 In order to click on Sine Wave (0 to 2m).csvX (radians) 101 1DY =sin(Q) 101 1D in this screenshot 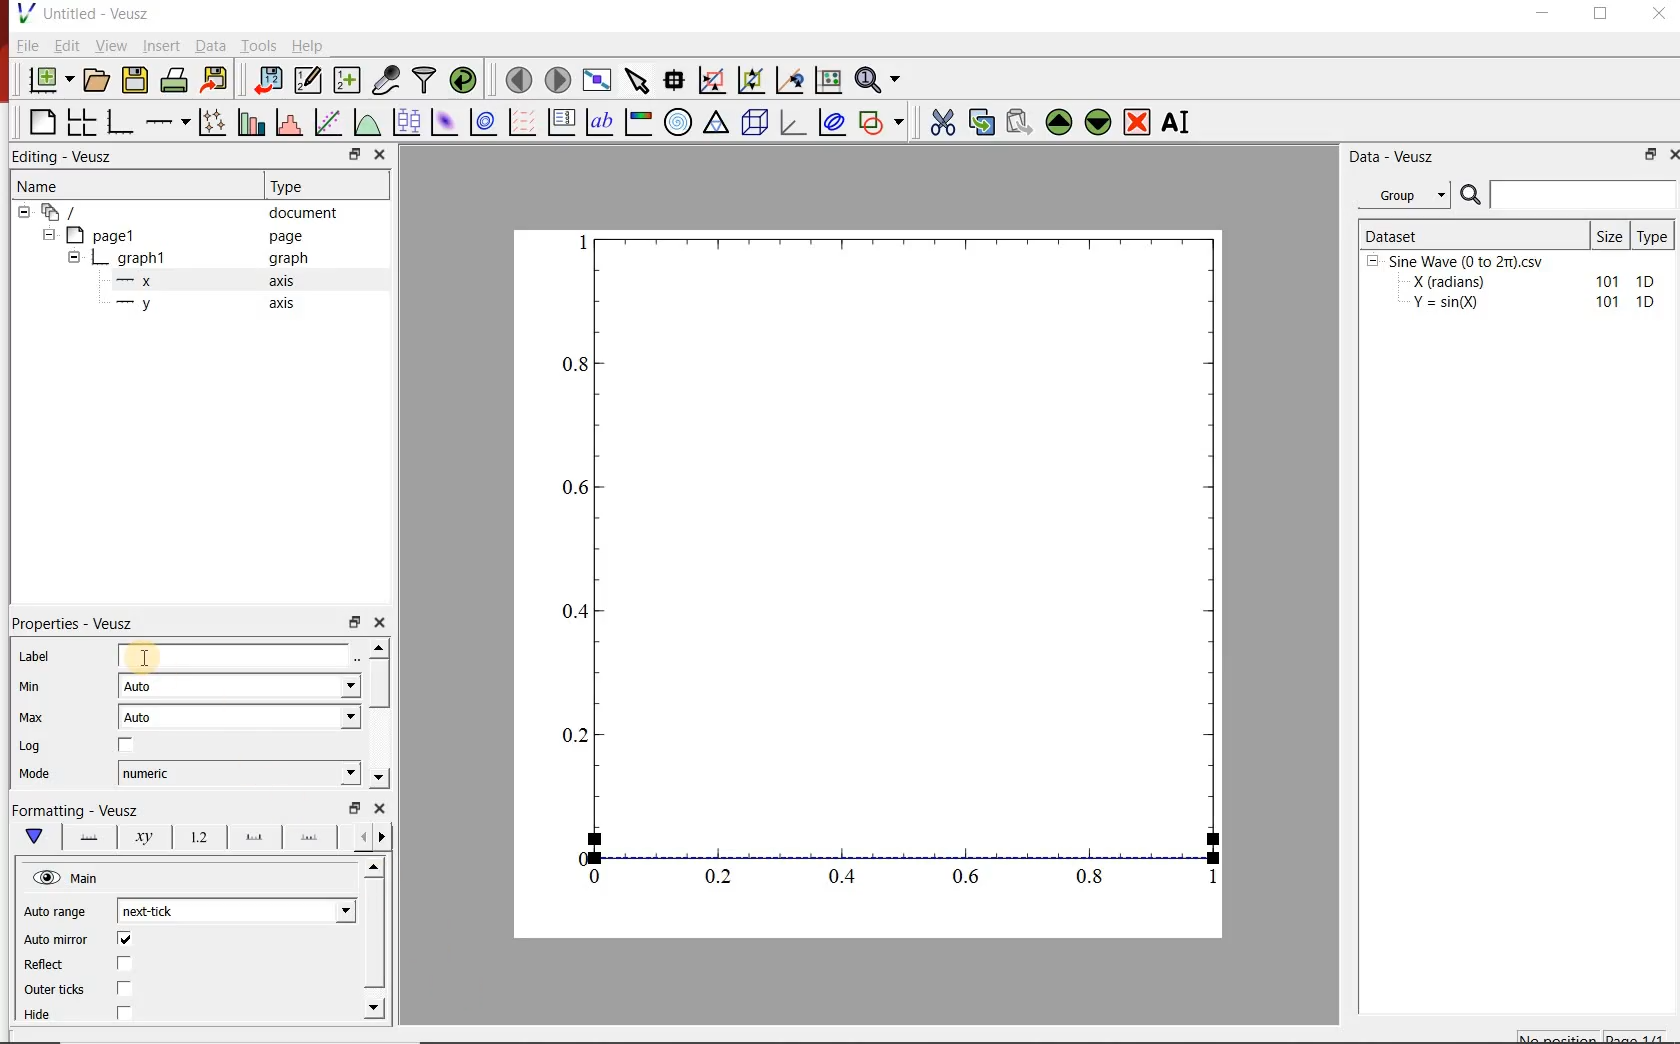, I will do `click(1513, 287)`.